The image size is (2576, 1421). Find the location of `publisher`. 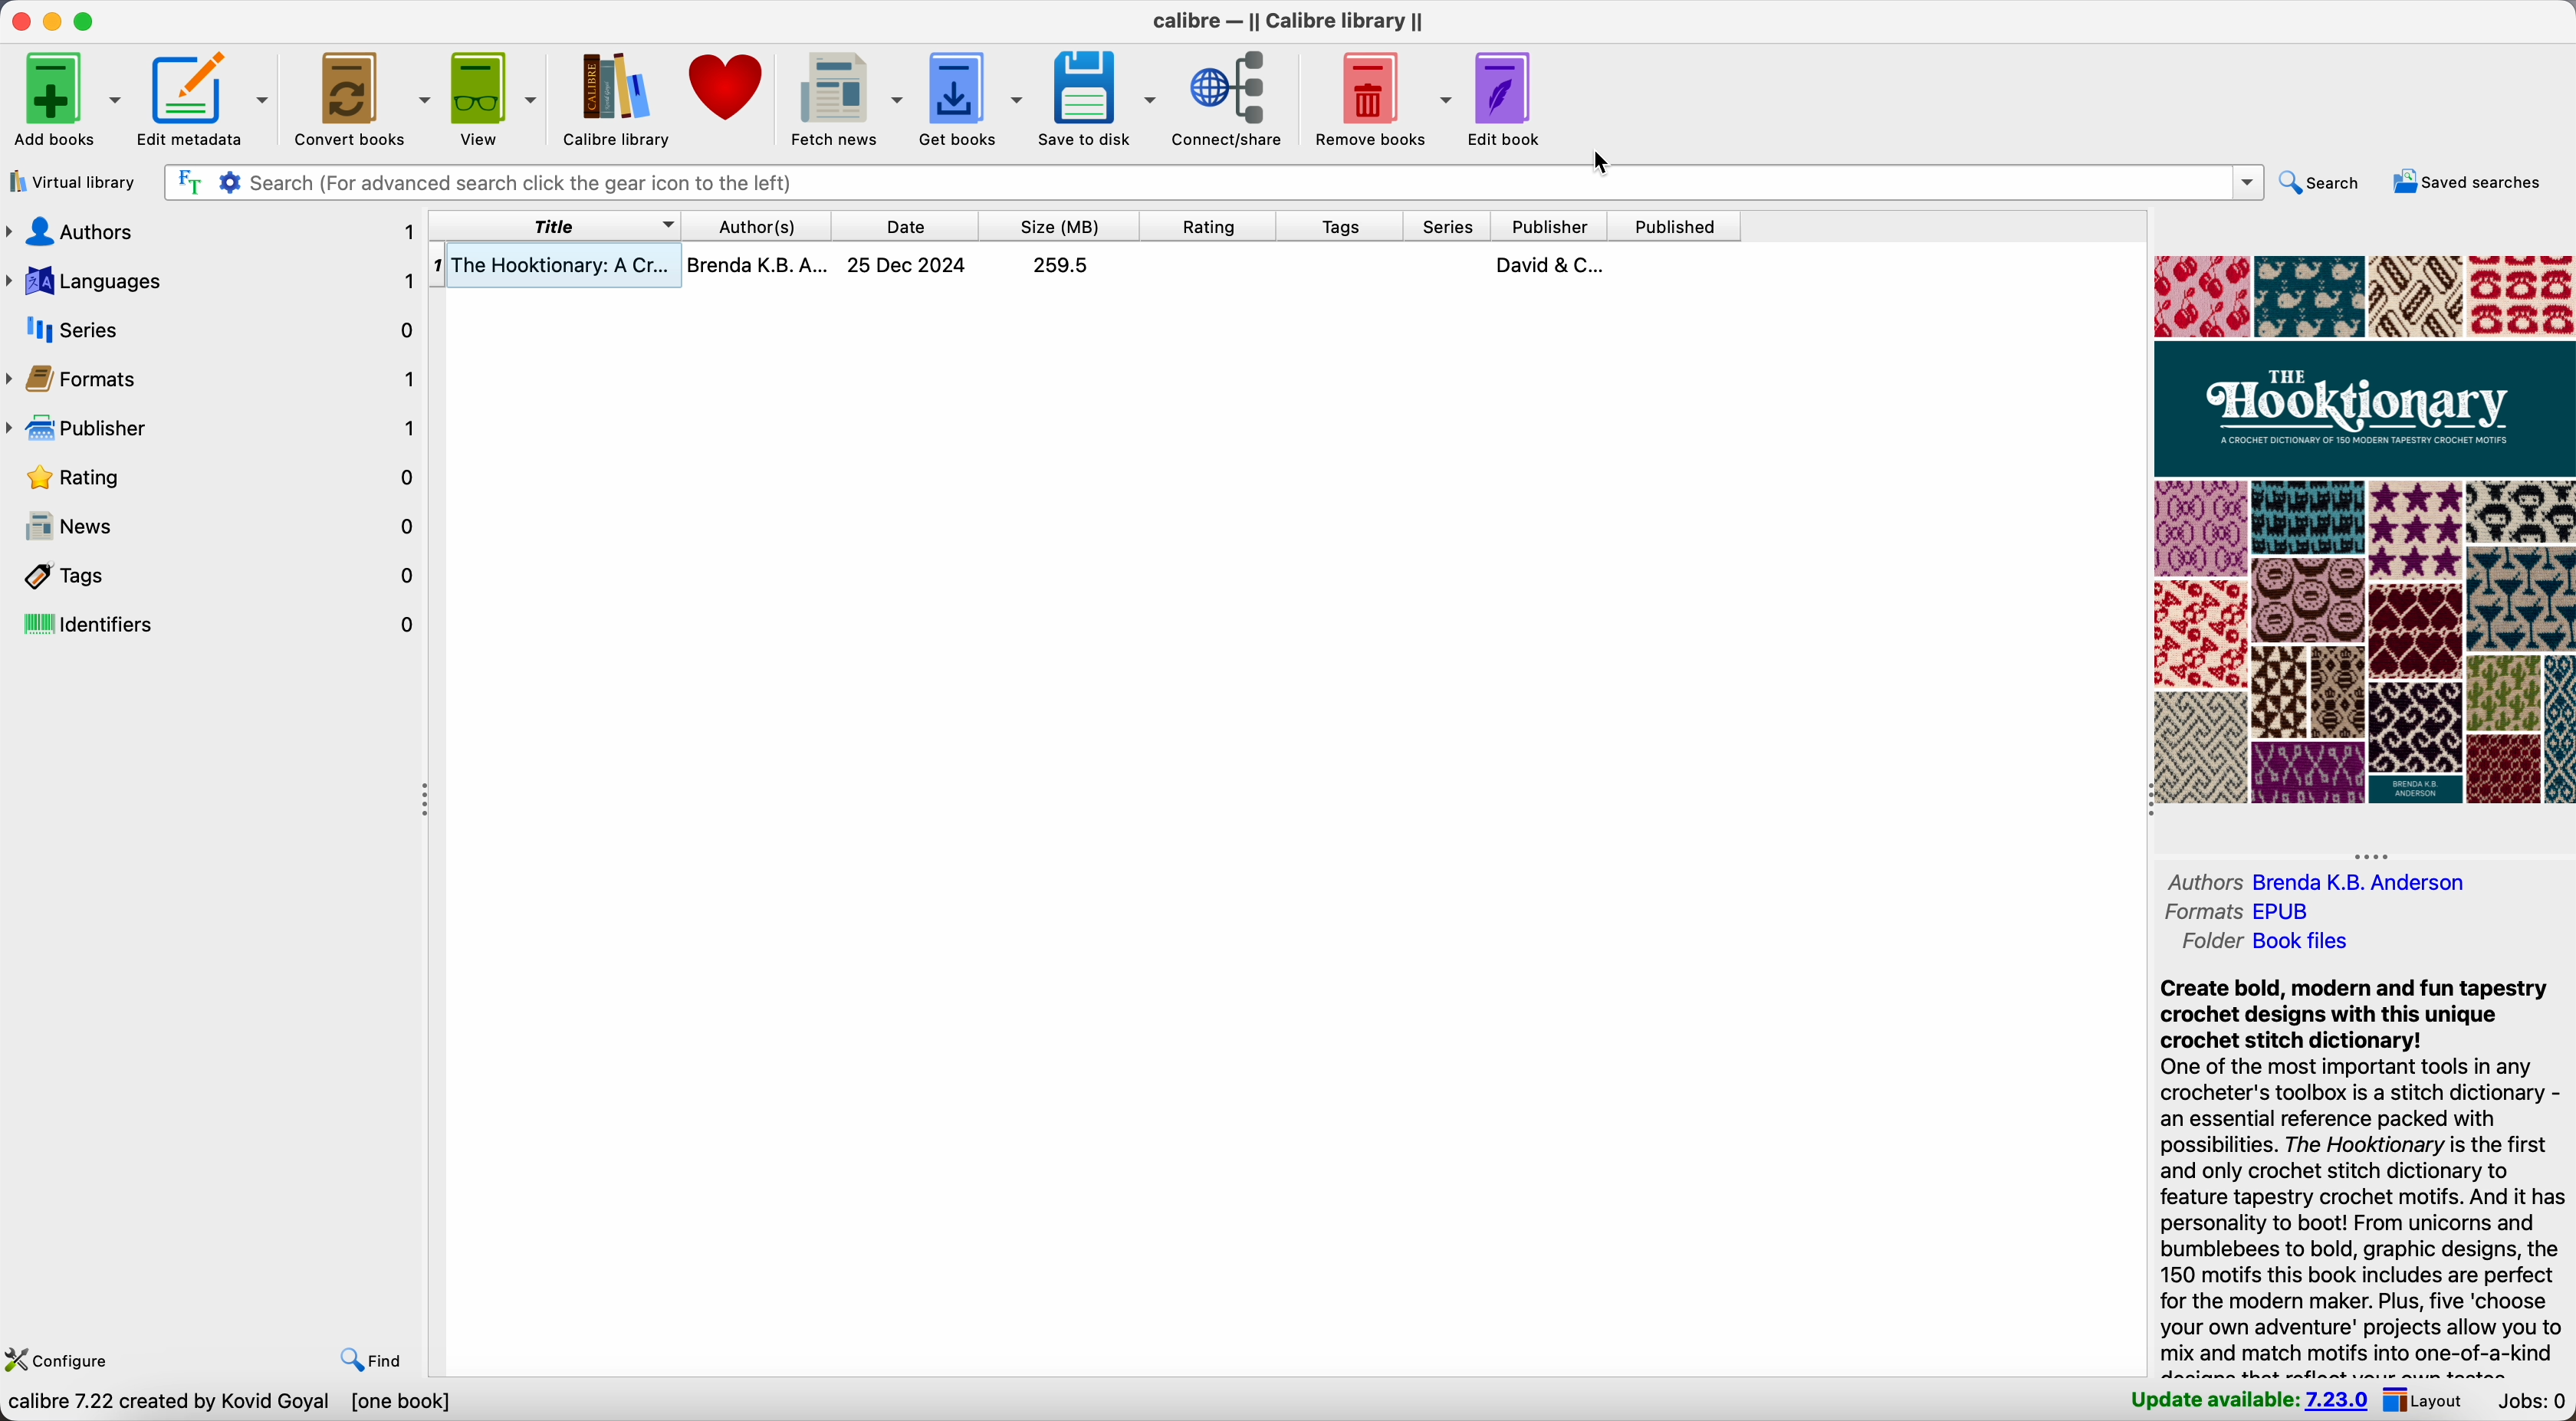

publisher is located at coordinates (1555, 225).